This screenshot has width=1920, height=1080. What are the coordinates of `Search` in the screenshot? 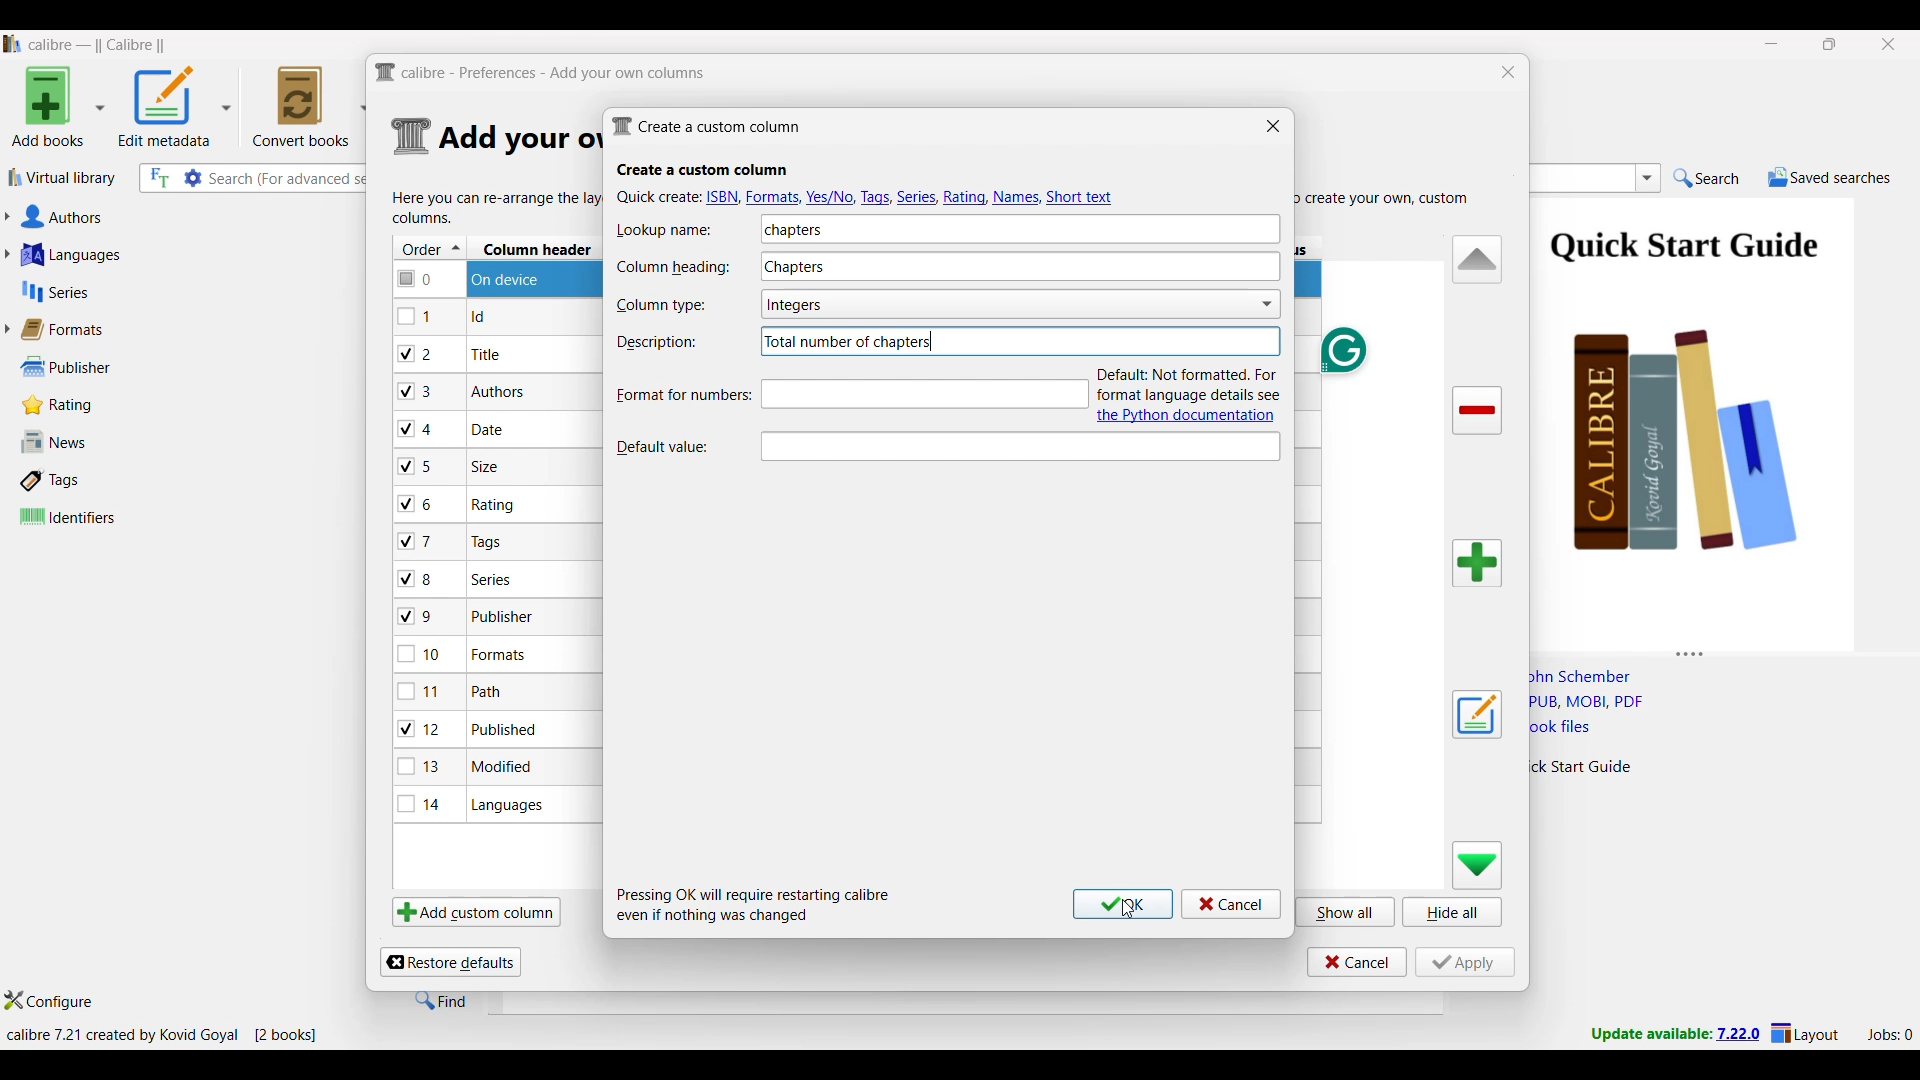 It's located at (1707, 179).